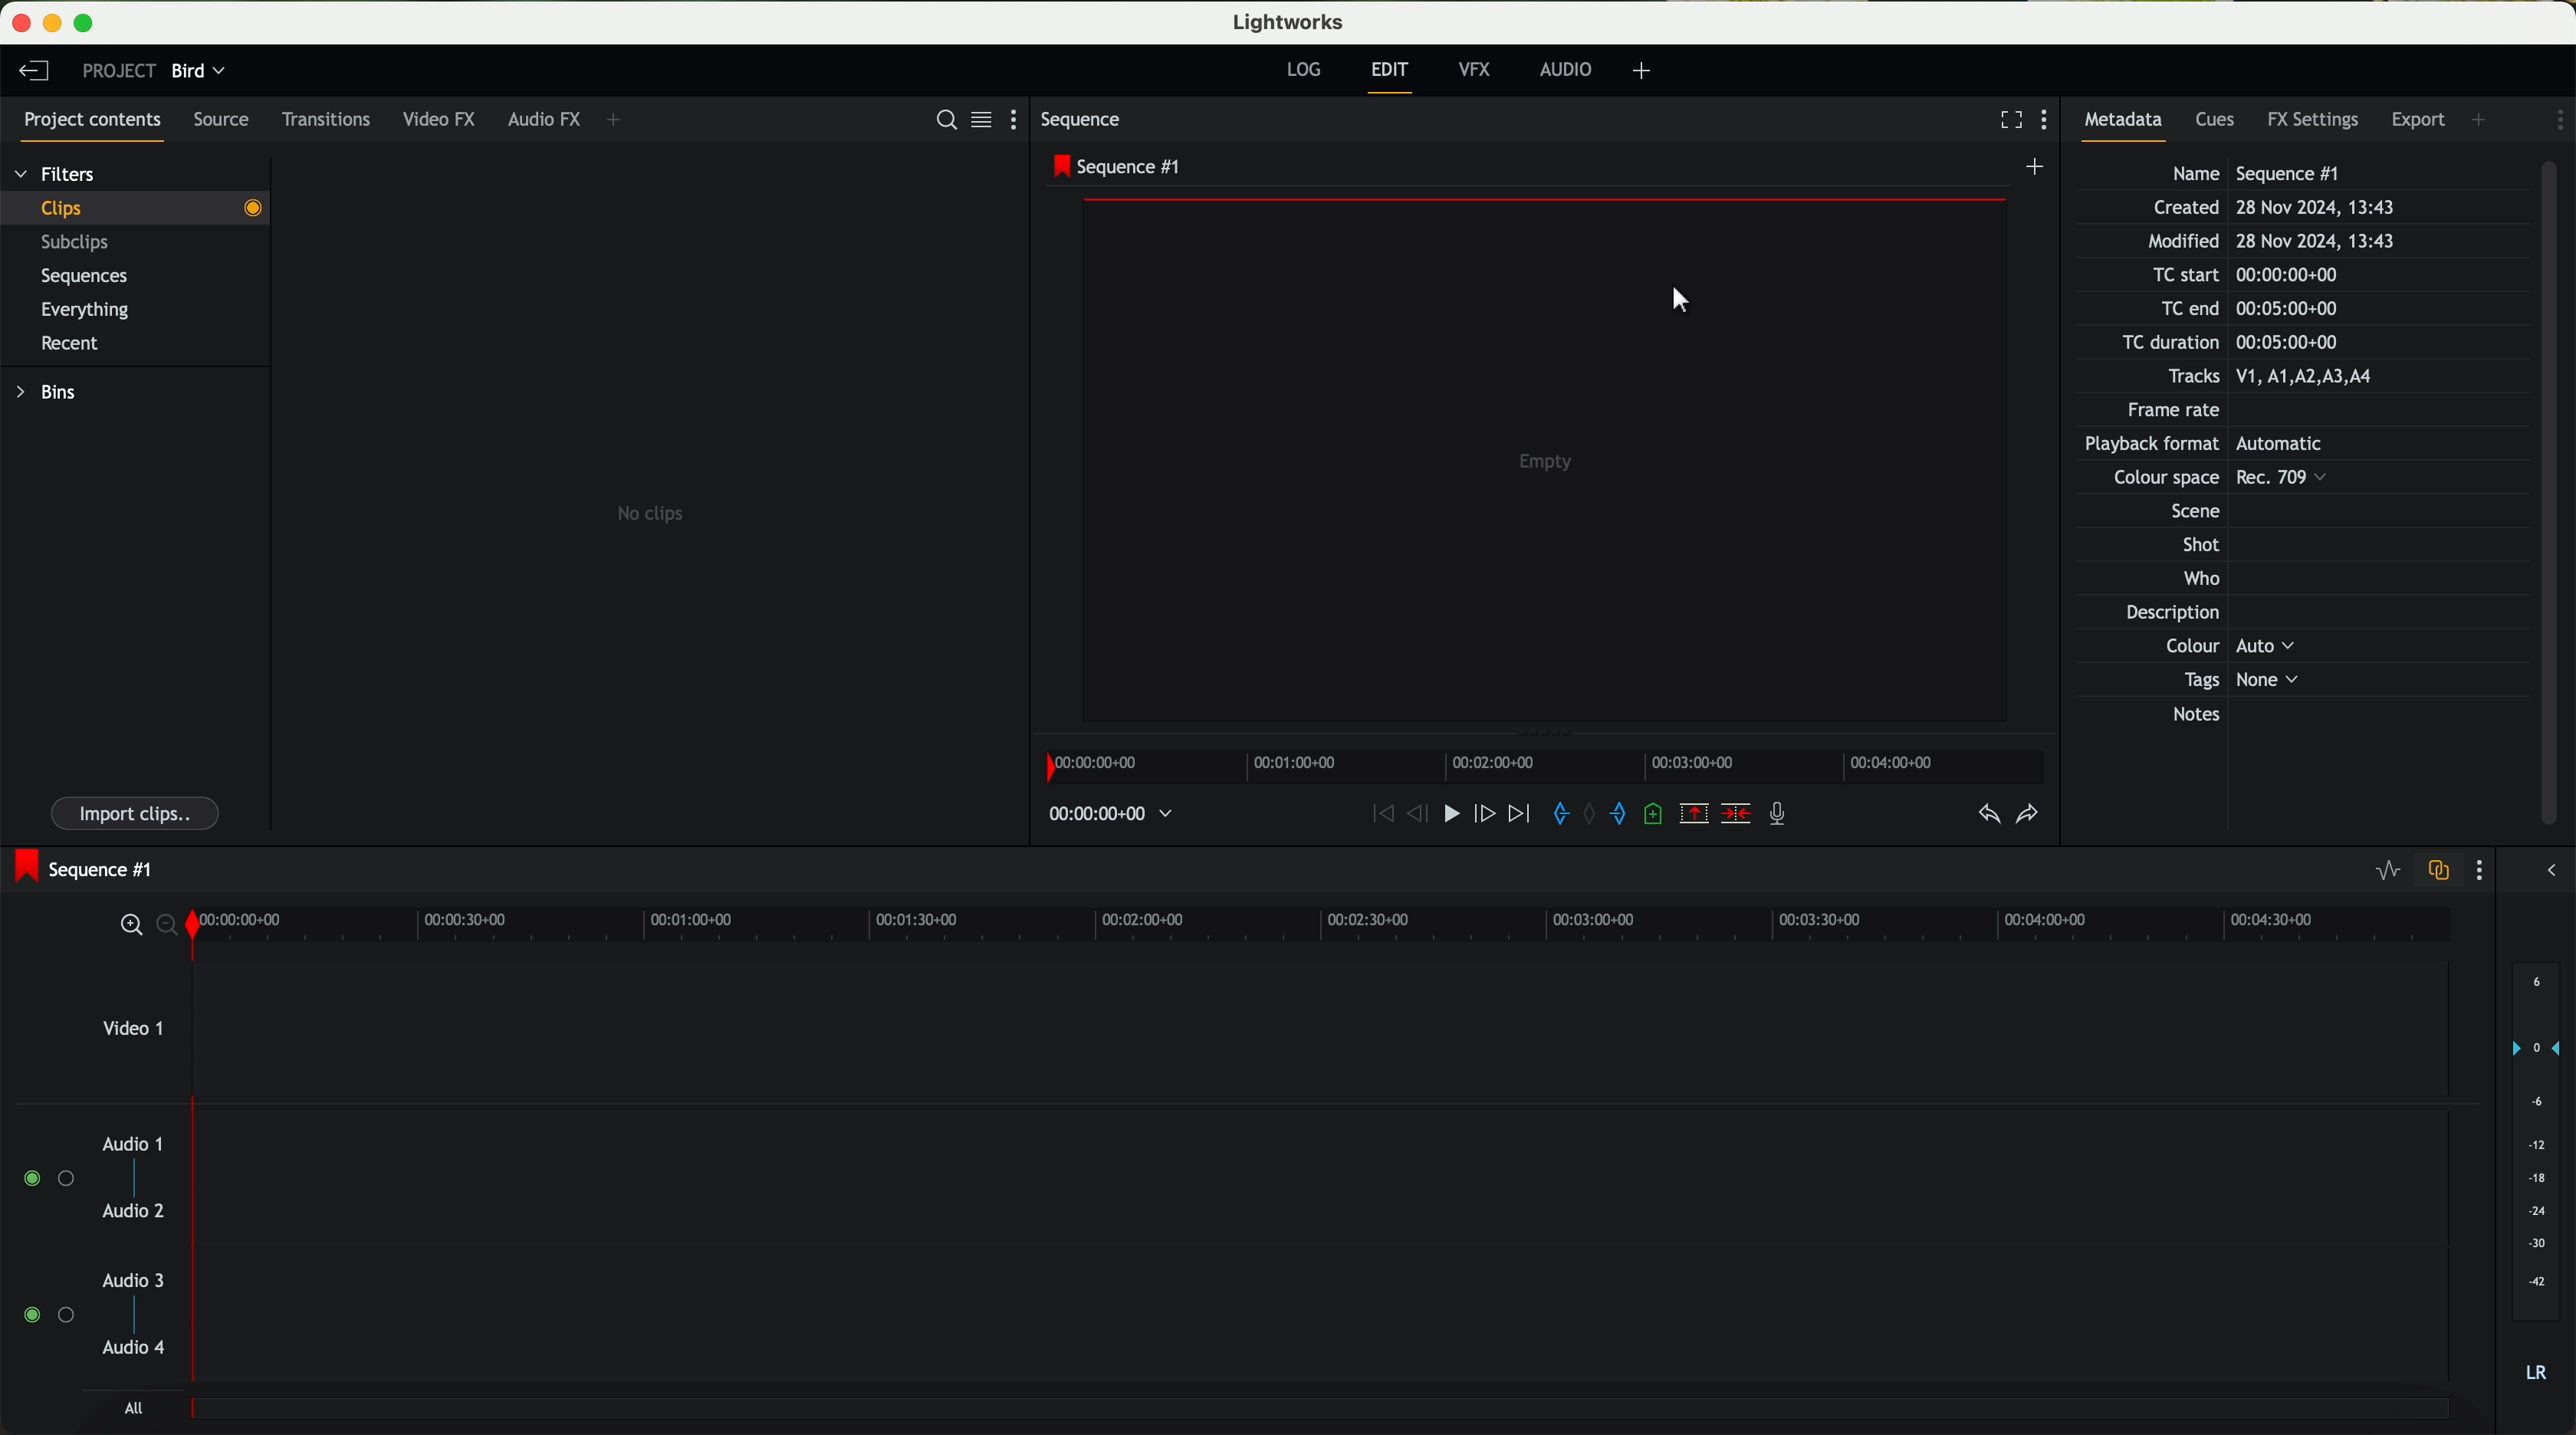 The height and width of the screenshot is (1435, 2576). What do you see at coordinates (1985, 814) in the screenshot?
I see `undo` at bounding box center [1985, 814].